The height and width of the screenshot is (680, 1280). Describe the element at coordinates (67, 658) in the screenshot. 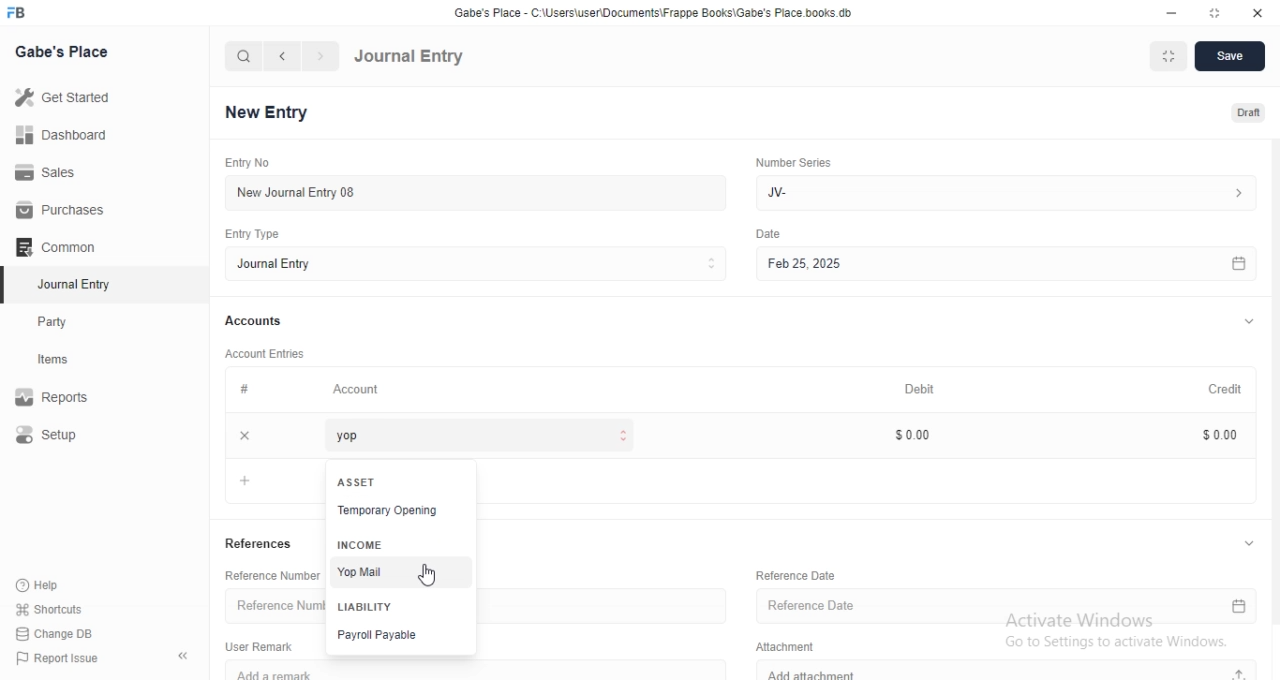

I see `Report Issue` at that location.